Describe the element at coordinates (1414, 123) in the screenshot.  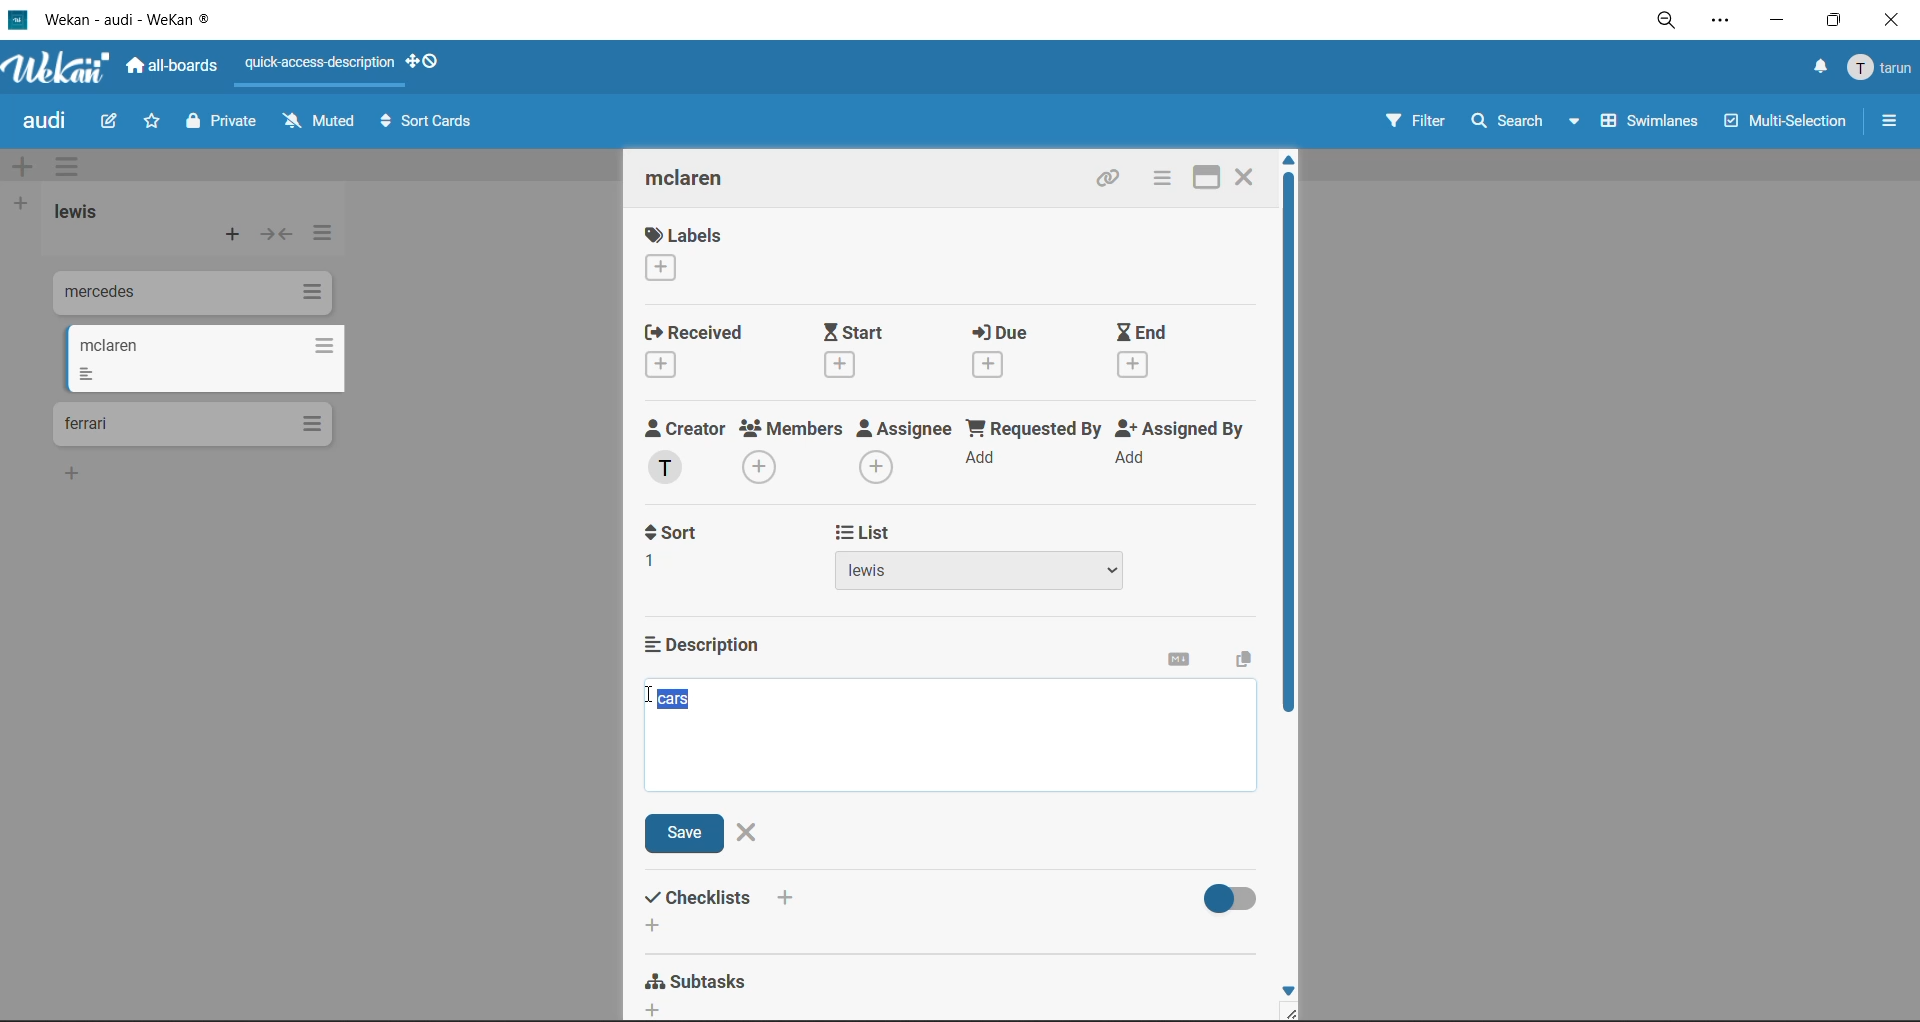
I see `filter` at that location.